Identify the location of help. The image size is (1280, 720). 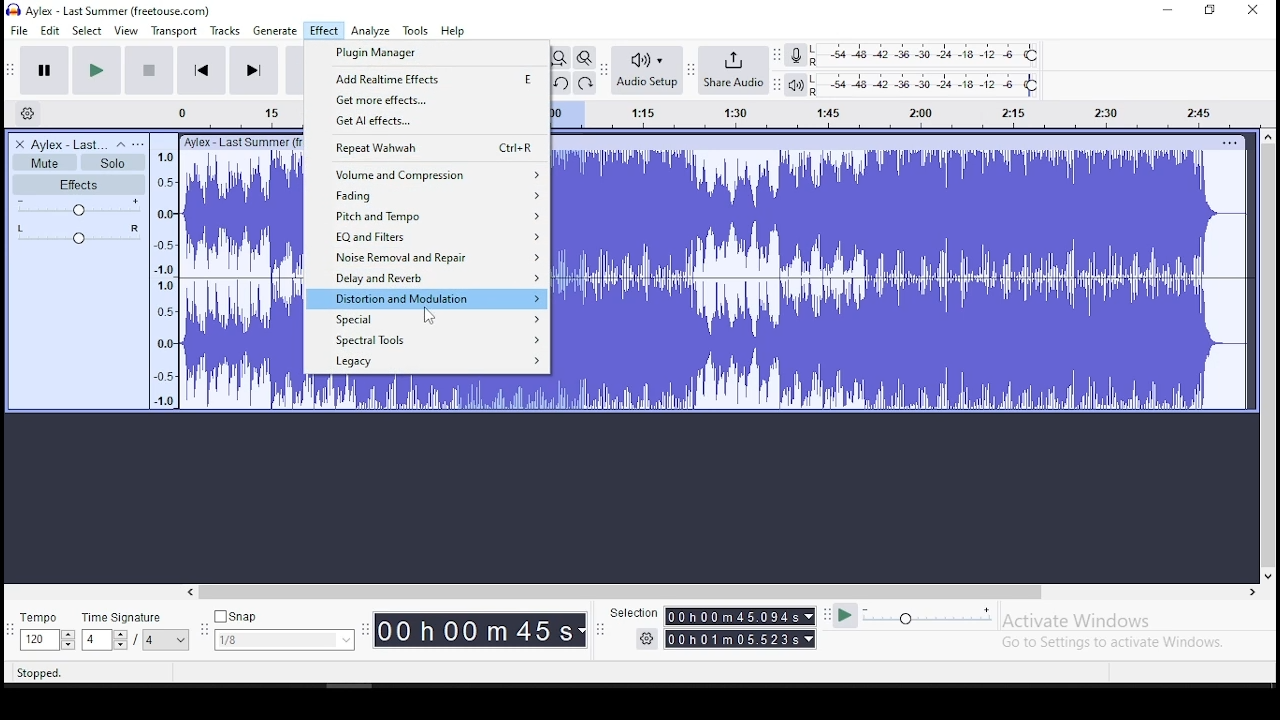
(452, 31).